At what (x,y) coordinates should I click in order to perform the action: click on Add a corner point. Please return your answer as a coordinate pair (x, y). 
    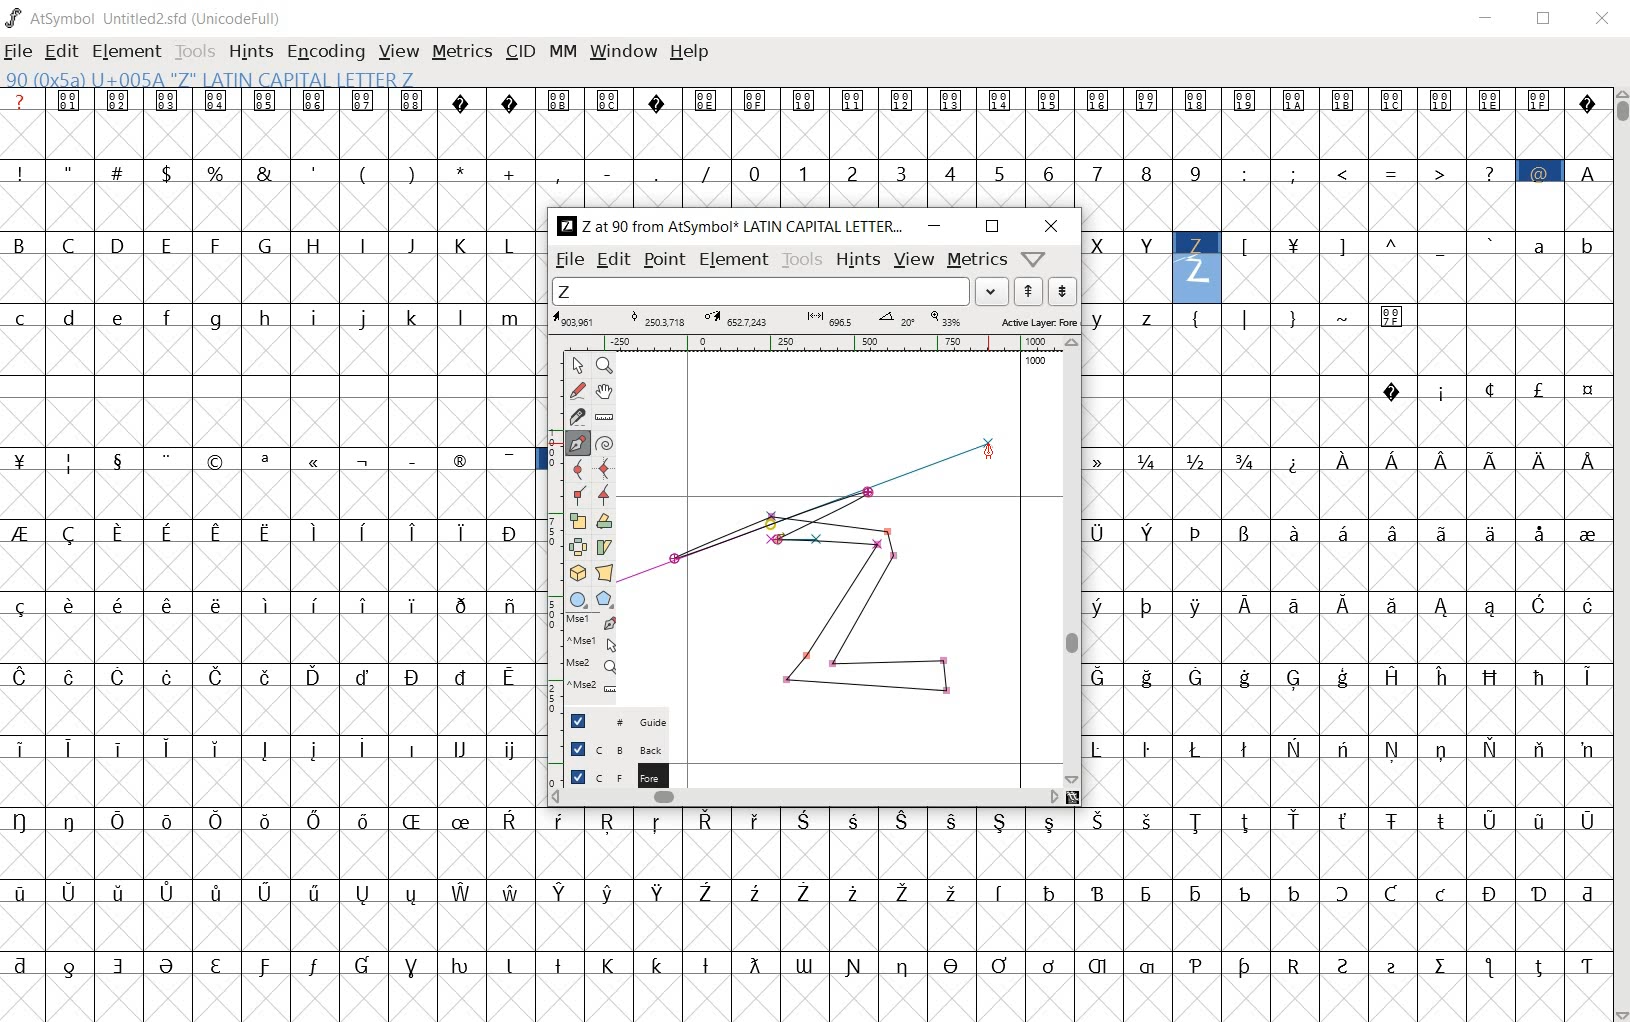
    Looking at the image, I should click on (602, 495).